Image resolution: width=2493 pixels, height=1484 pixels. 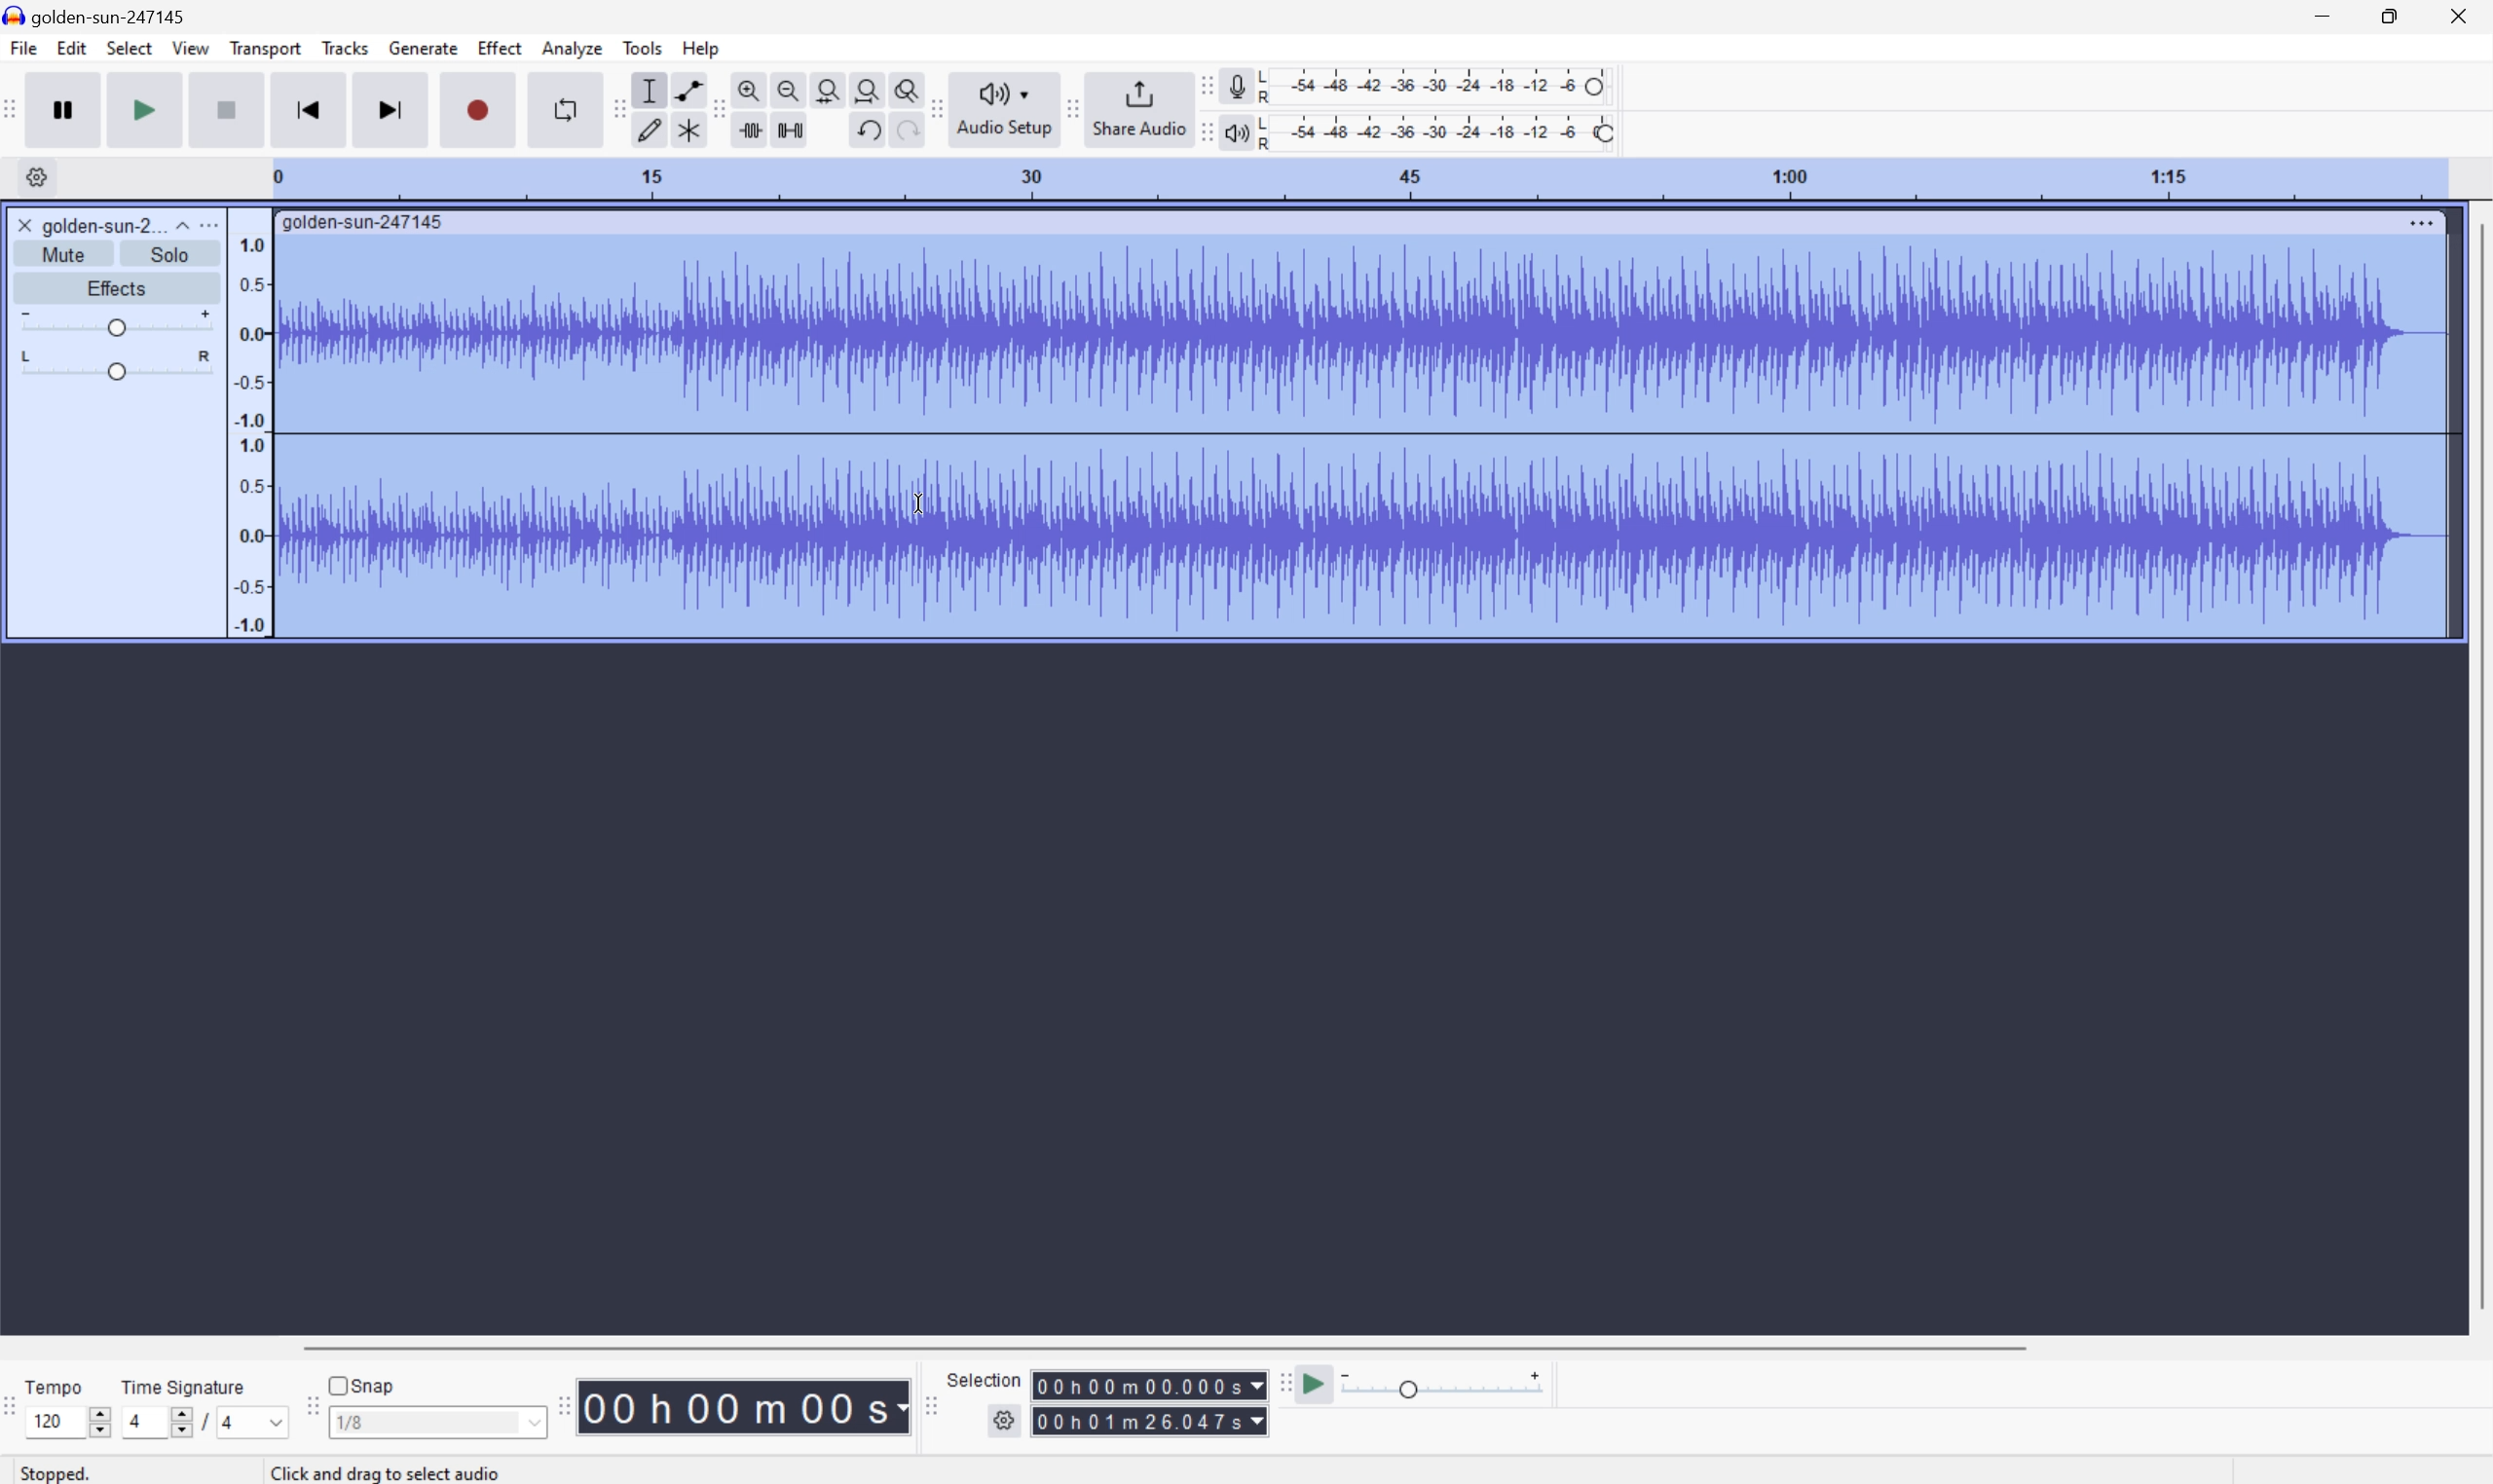 What do you see at coordinates (117, 365) in the screenshot?
I see `Slider` at bounding box center [117, 365].